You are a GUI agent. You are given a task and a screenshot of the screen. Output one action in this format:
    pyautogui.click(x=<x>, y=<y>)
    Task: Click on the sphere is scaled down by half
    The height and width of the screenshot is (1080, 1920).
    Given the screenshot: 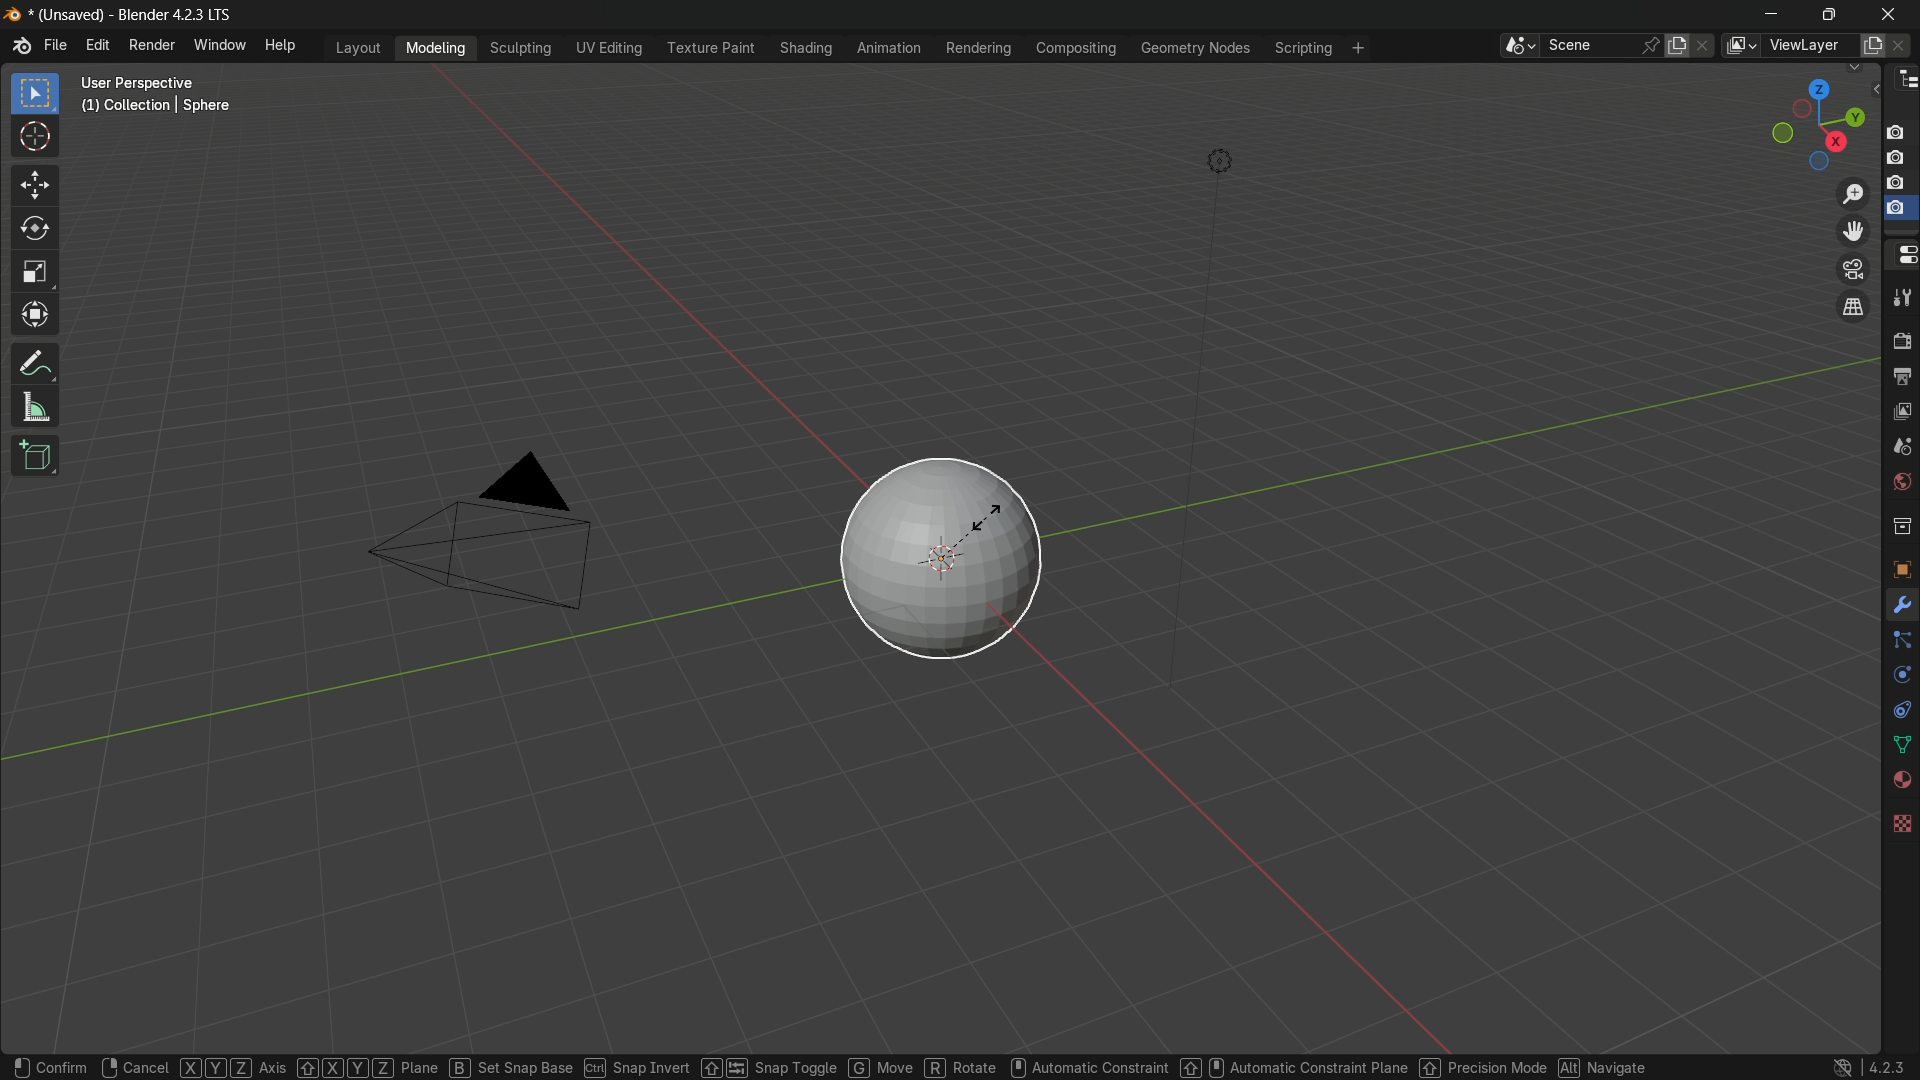 What is the action you would take?
    pyautogui.click(x=938, y=559)
    